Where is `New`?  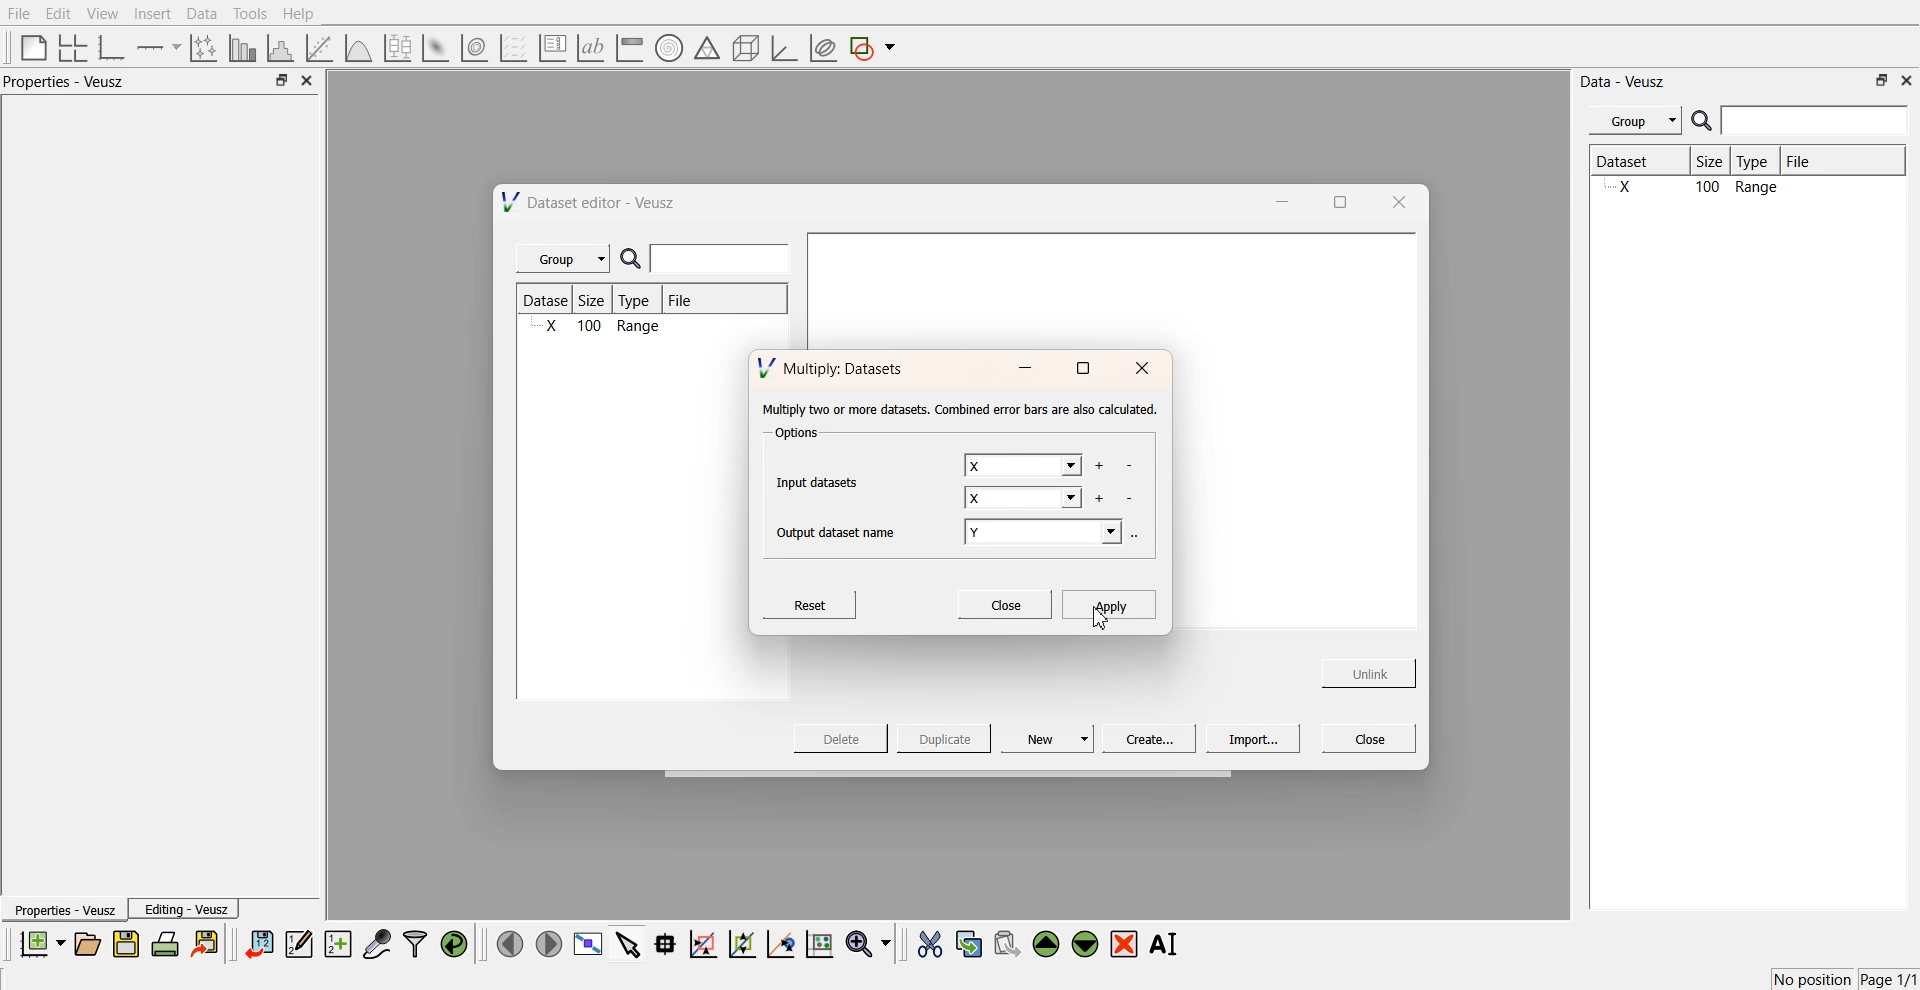 New is located at coordinates (1050, 738).